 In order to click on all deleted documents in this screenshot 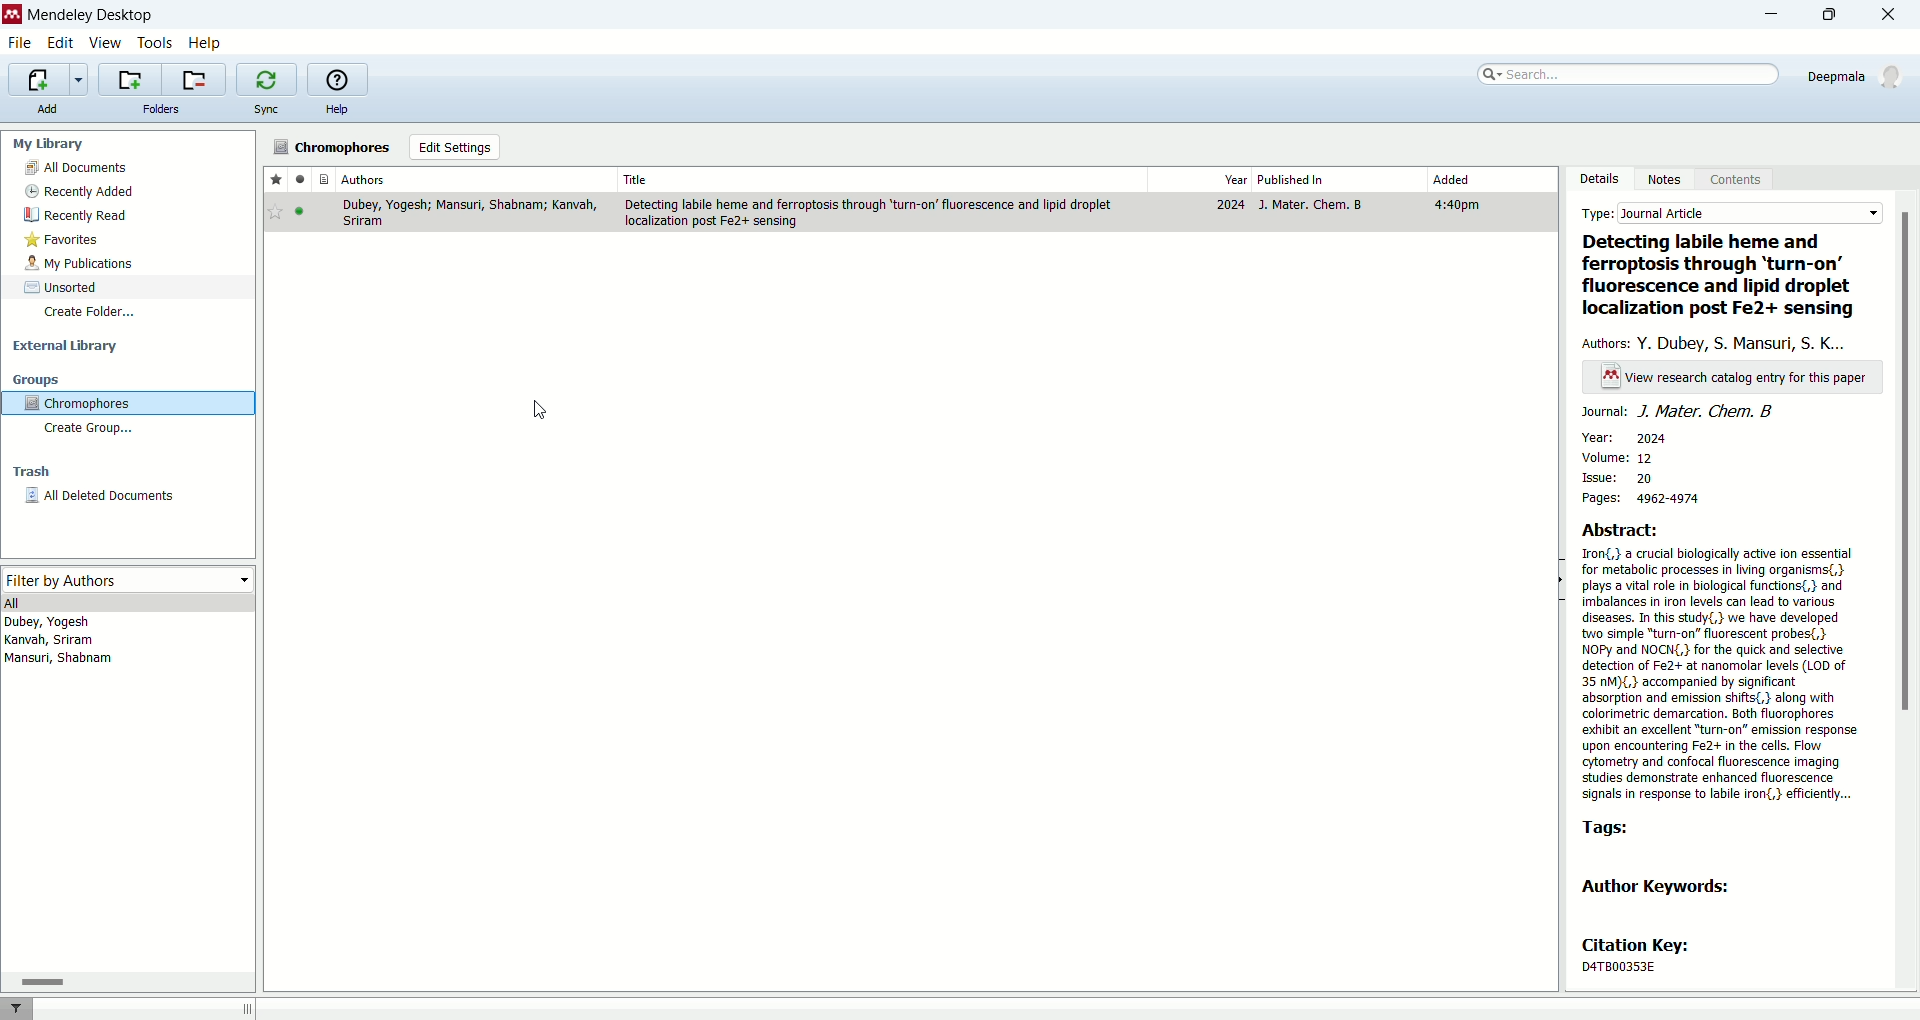, I will do `click(120, 501)`.